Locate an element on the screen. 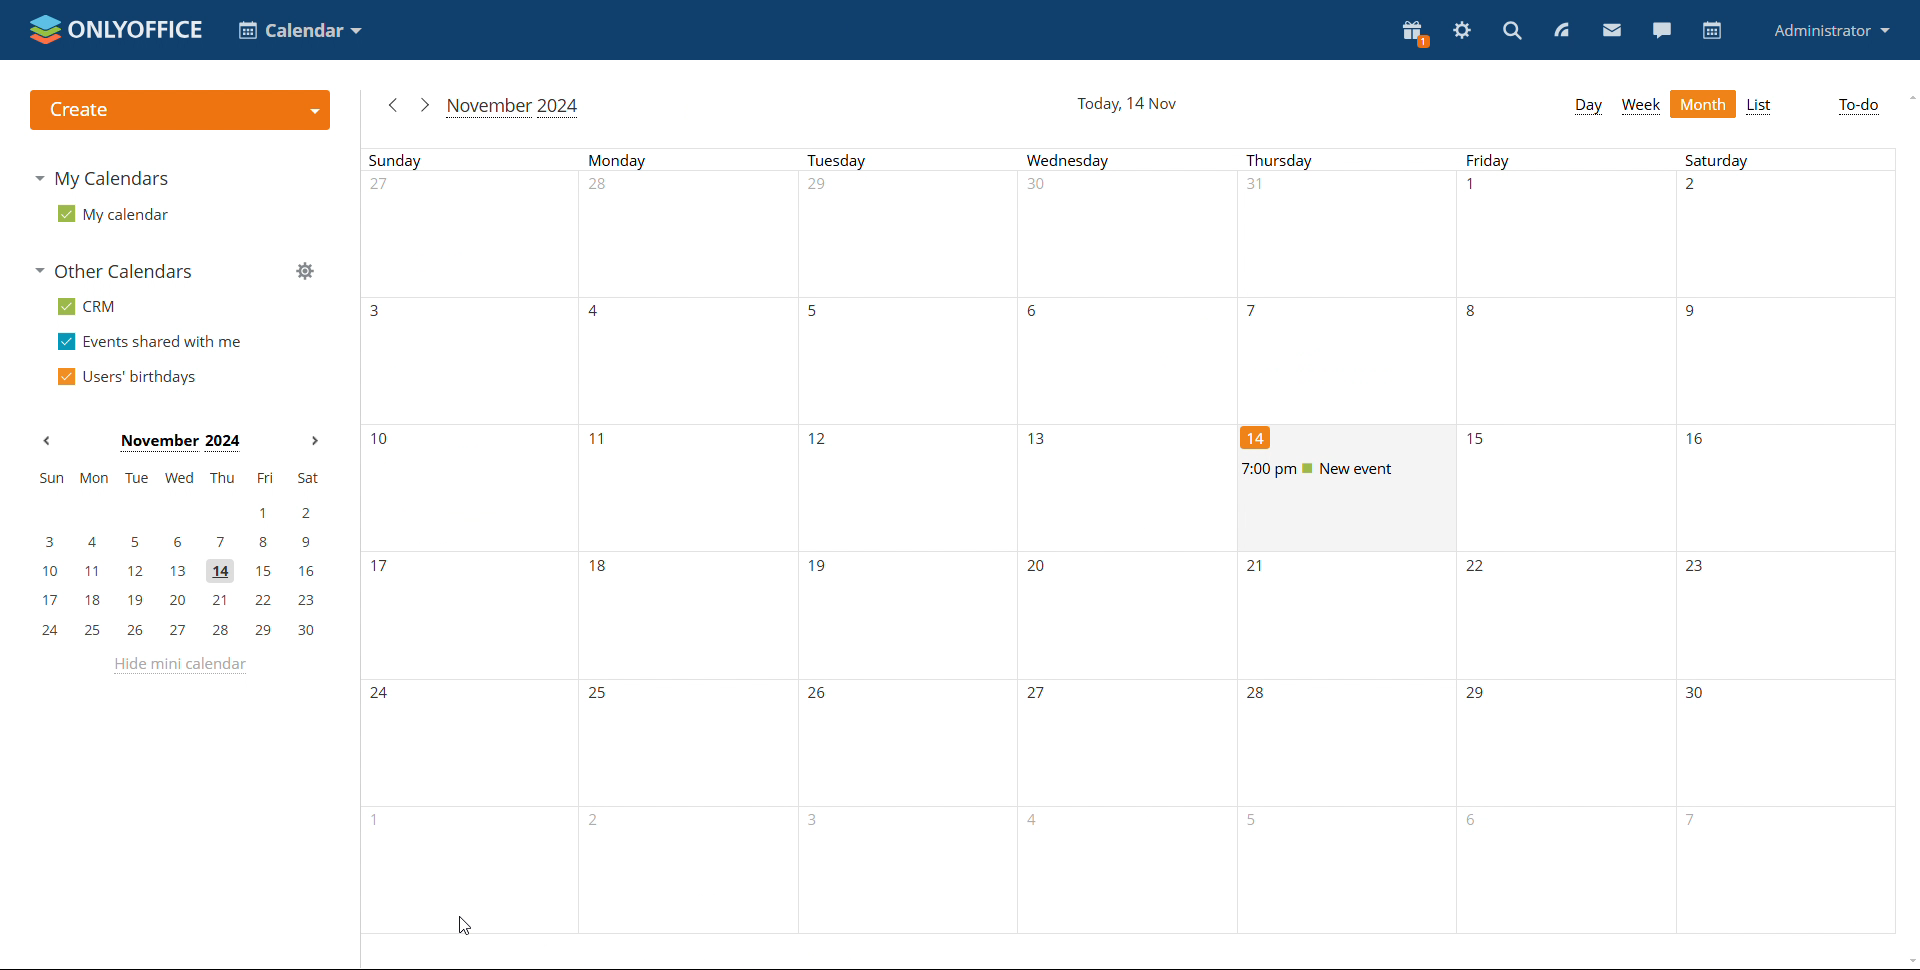 This screenshot has width=1920, height=970. to-do is located at coordinates (1858, 106).